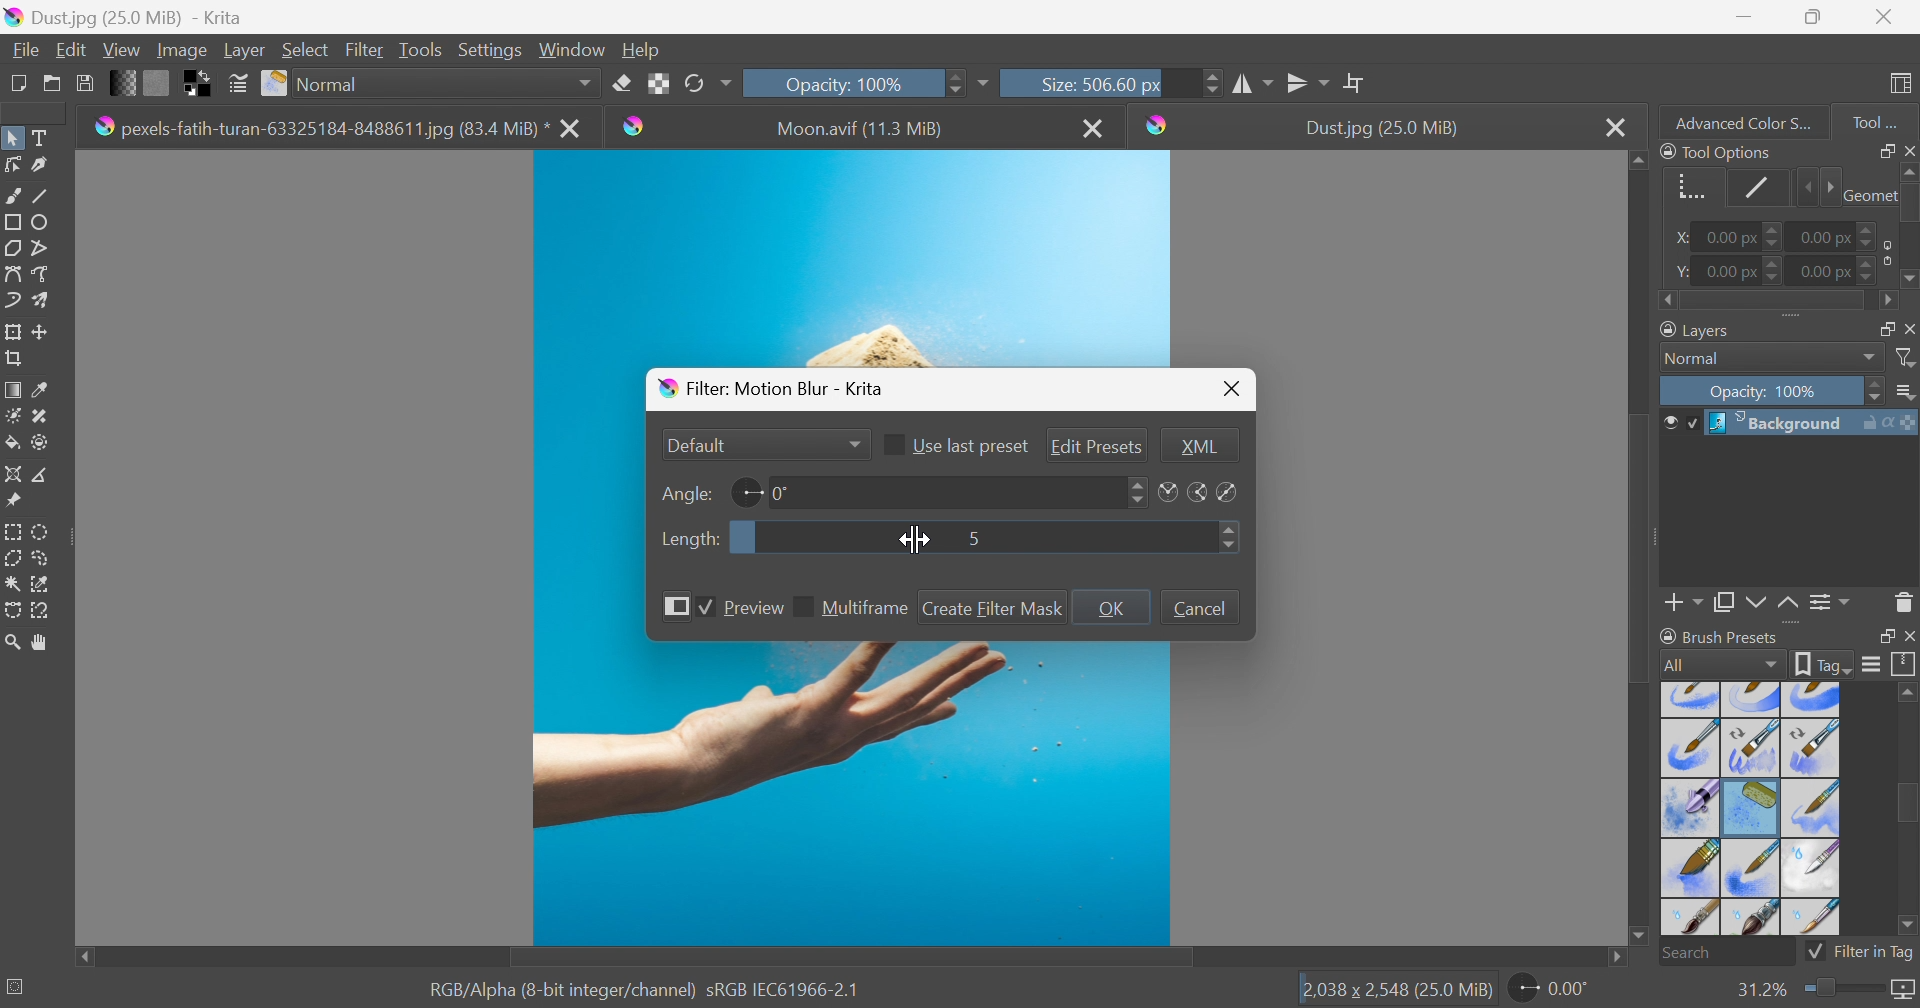 The height and width of the screenshot is (1008, 1920). What do you see at coordinates (1230, 538) in the screenshot?
I see `Slider` at bounding box center [1230, 538].